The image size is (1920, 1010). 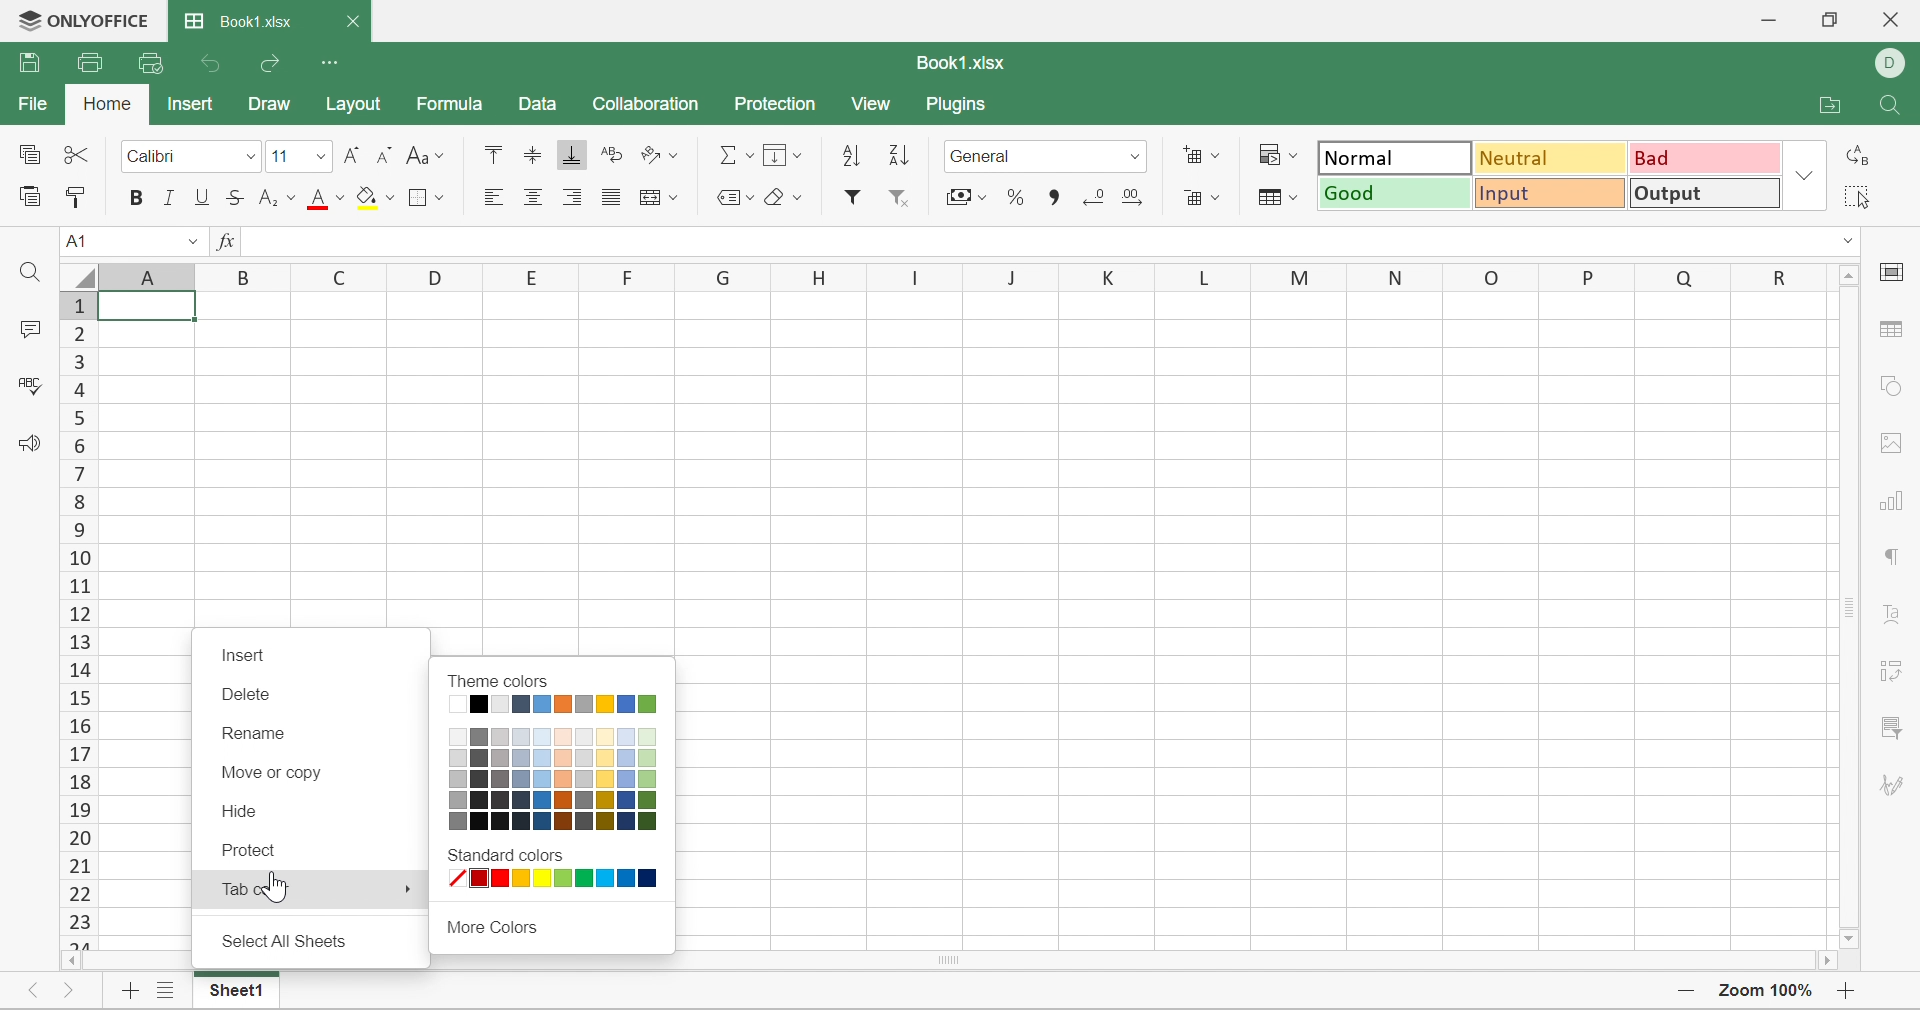 I want to click on Scroll down, so click(x=1849, y=941).